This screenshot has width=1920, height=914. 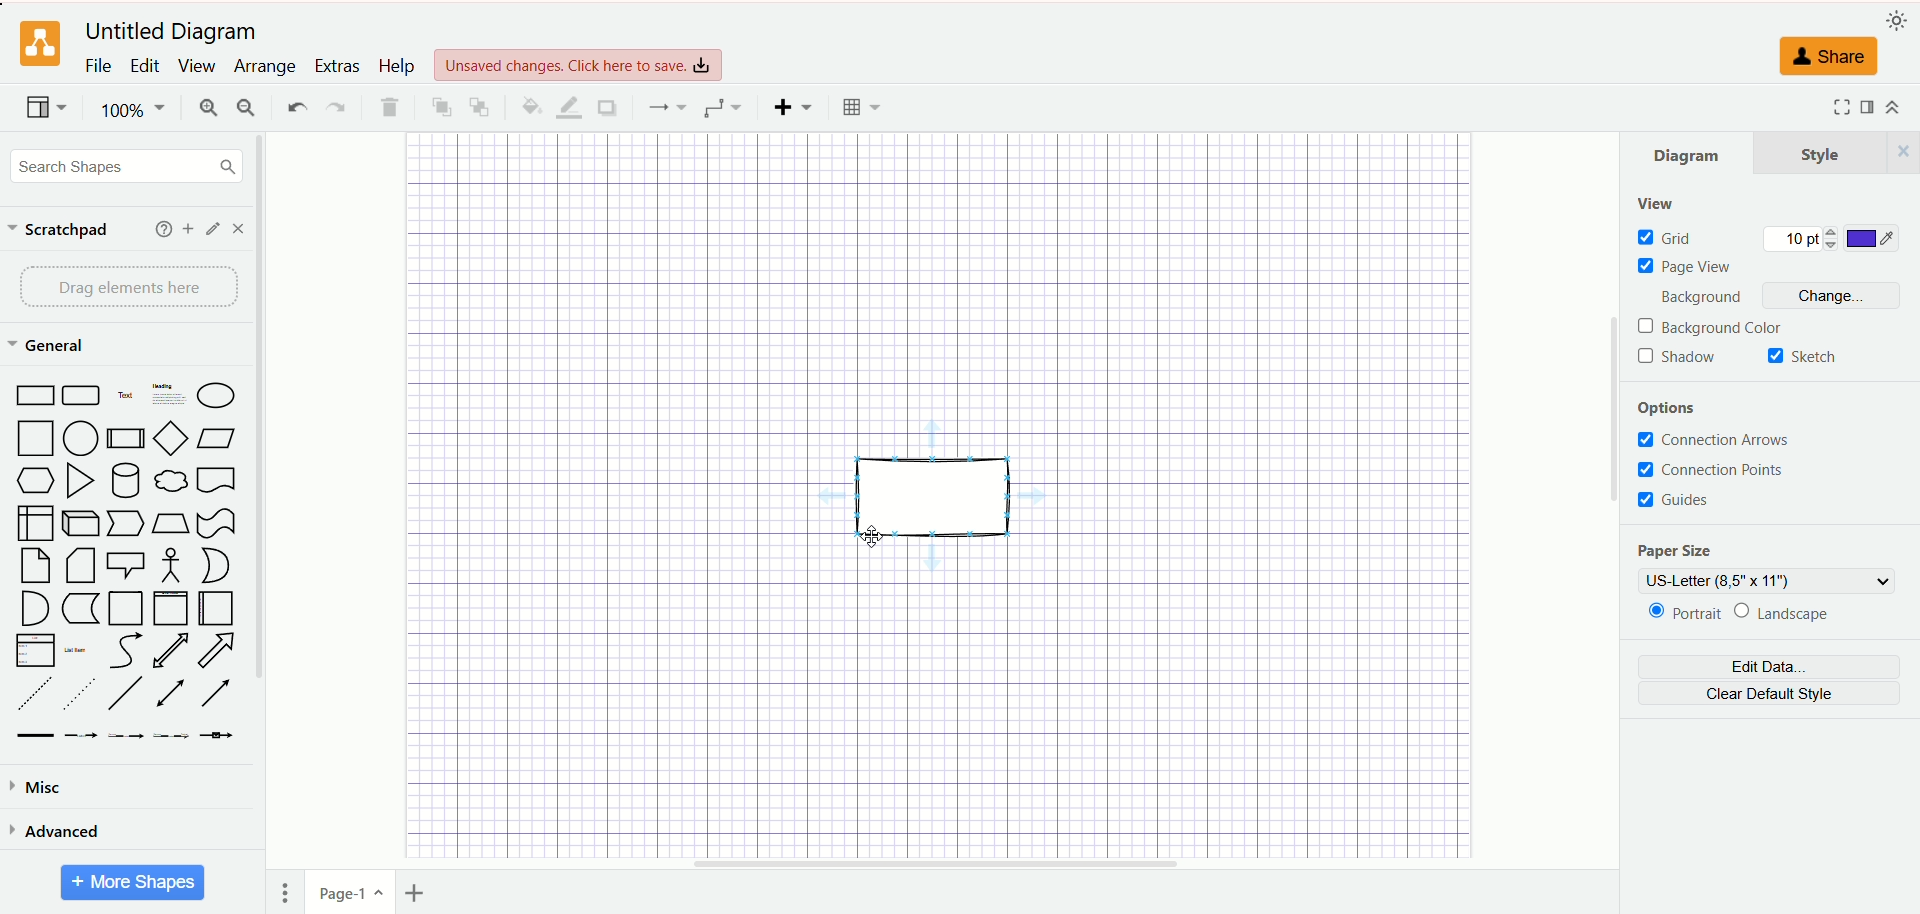 I want to click on fullscreen, so click(x=1838, y=107).